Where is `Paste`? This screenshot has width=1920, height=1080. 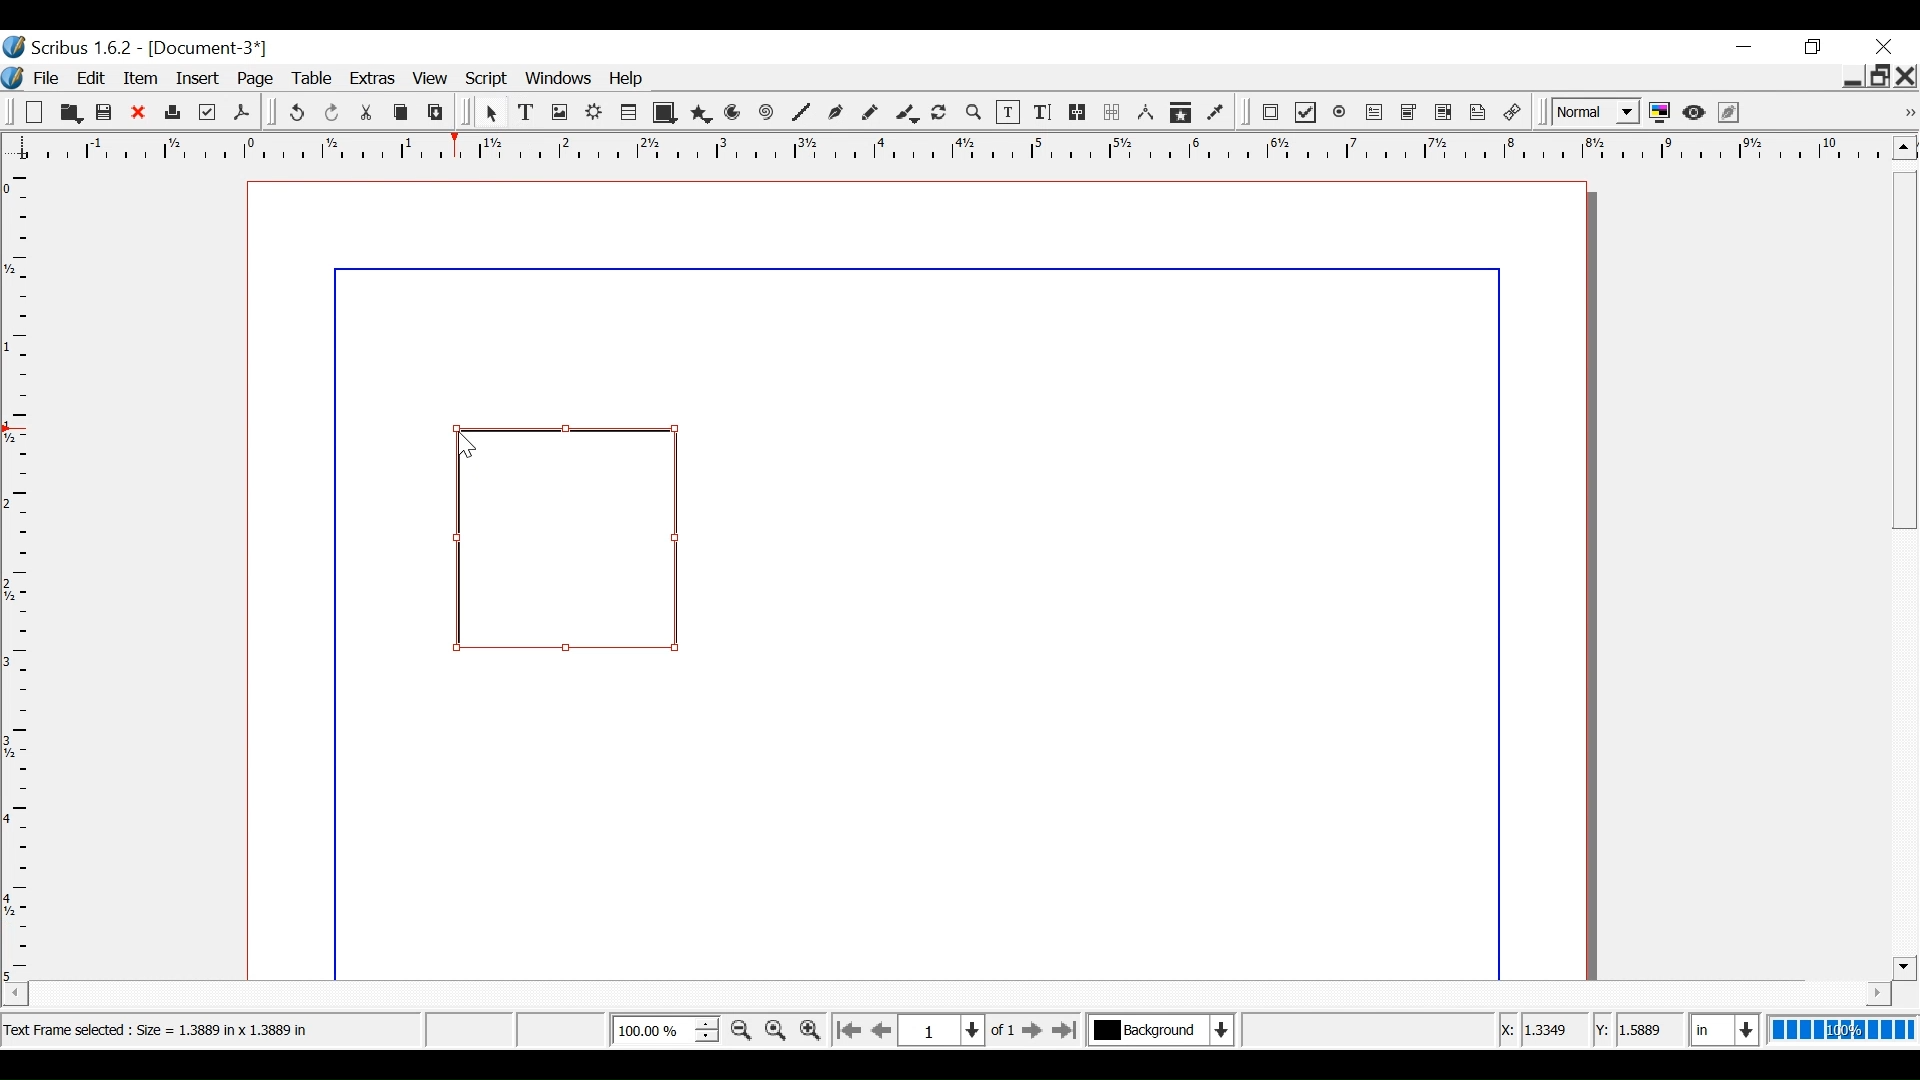
Paste is located at coordinates (439, 111).